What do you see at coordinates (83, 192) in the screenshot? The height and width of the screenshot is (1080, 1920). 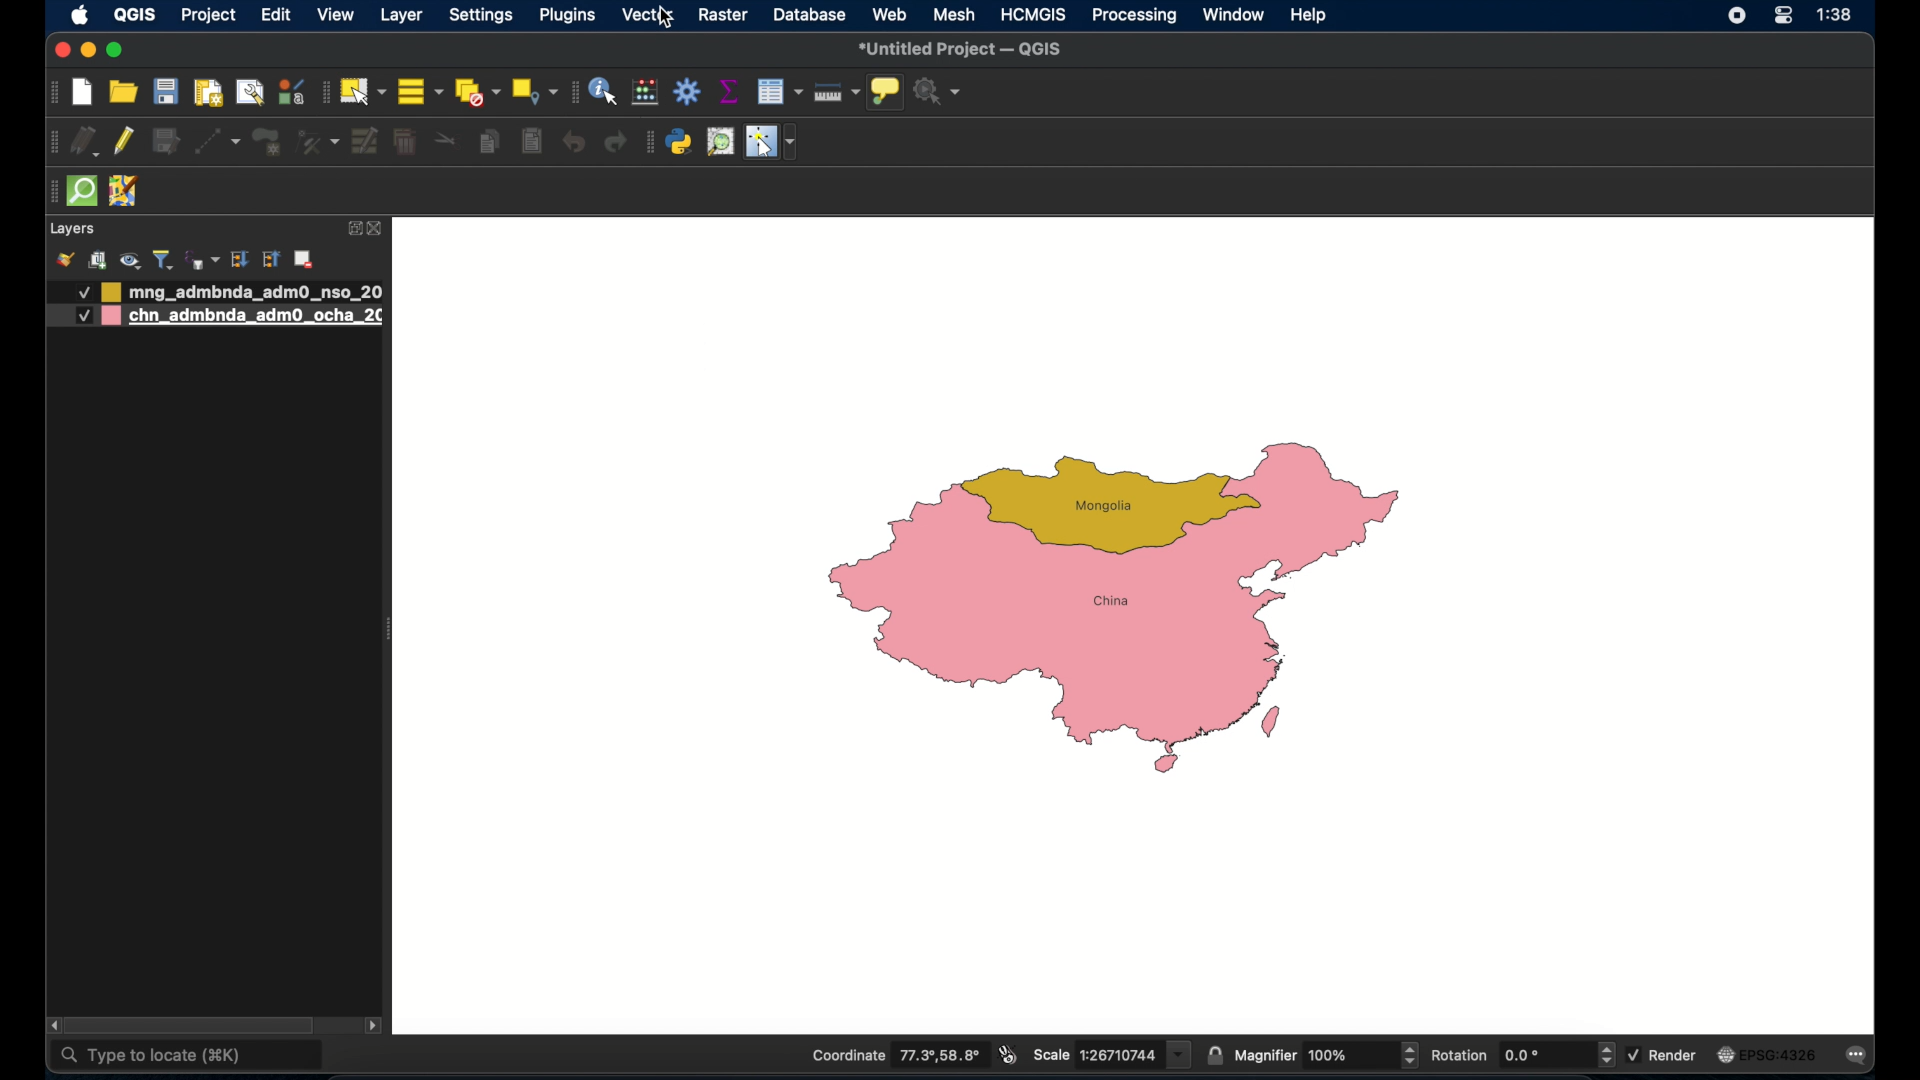 I see `quick osm` at bounding box center [83, 192].